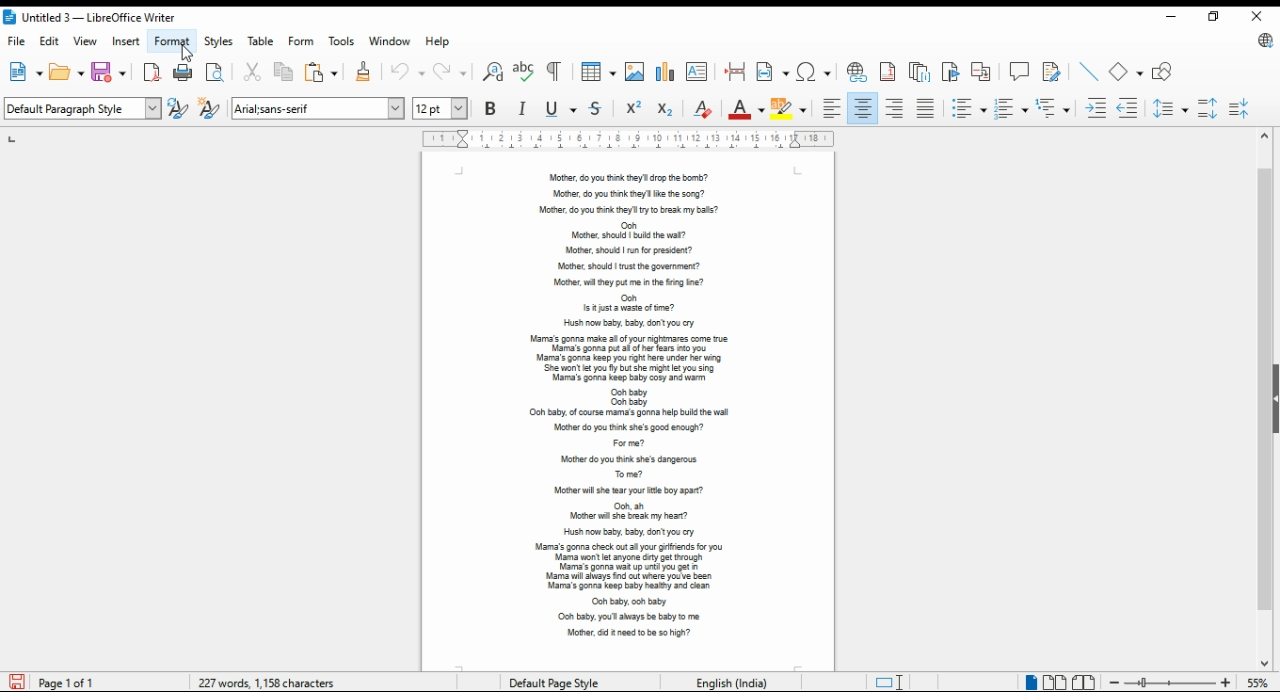  What do you see at coordinates (1020, 71) in the screenshot?
I see `insert comment` at bounding box center [1020, 71].